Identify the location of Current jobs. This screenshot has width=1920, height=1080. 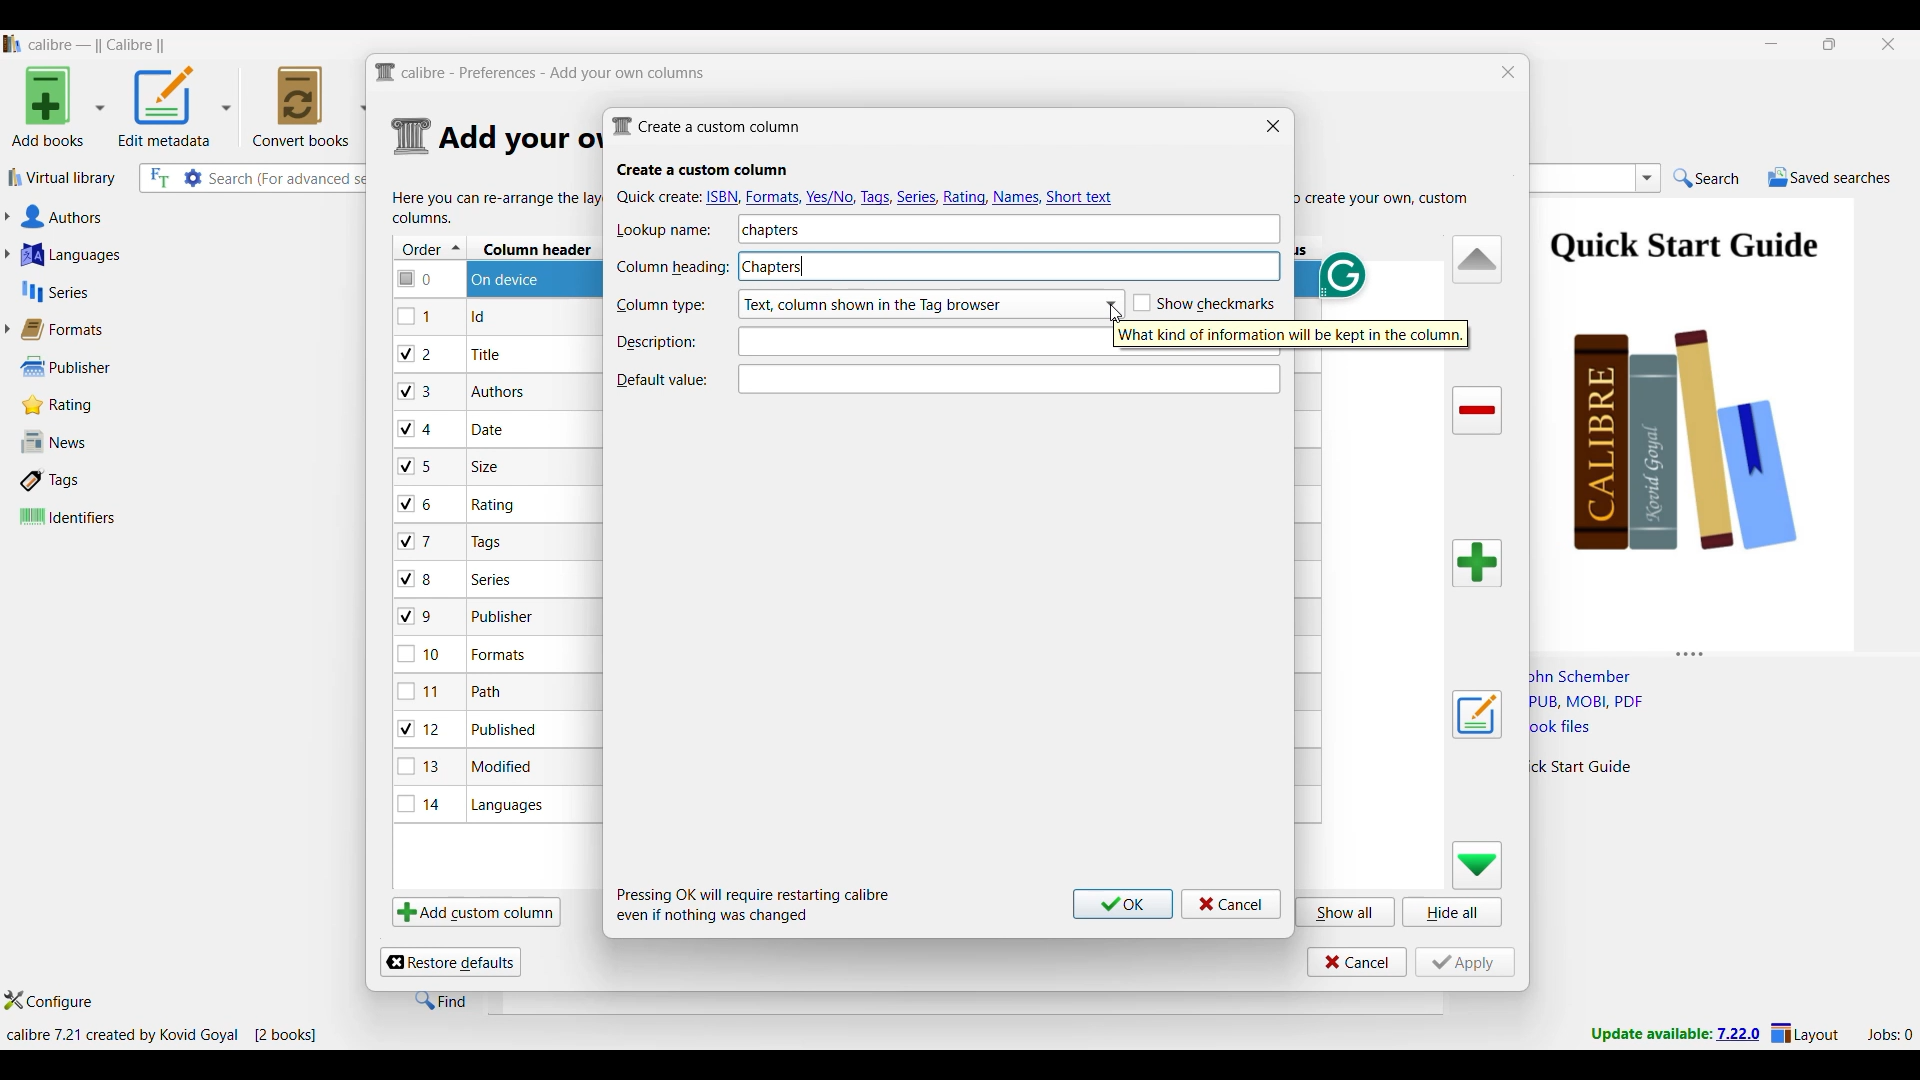
(1889, 1035).